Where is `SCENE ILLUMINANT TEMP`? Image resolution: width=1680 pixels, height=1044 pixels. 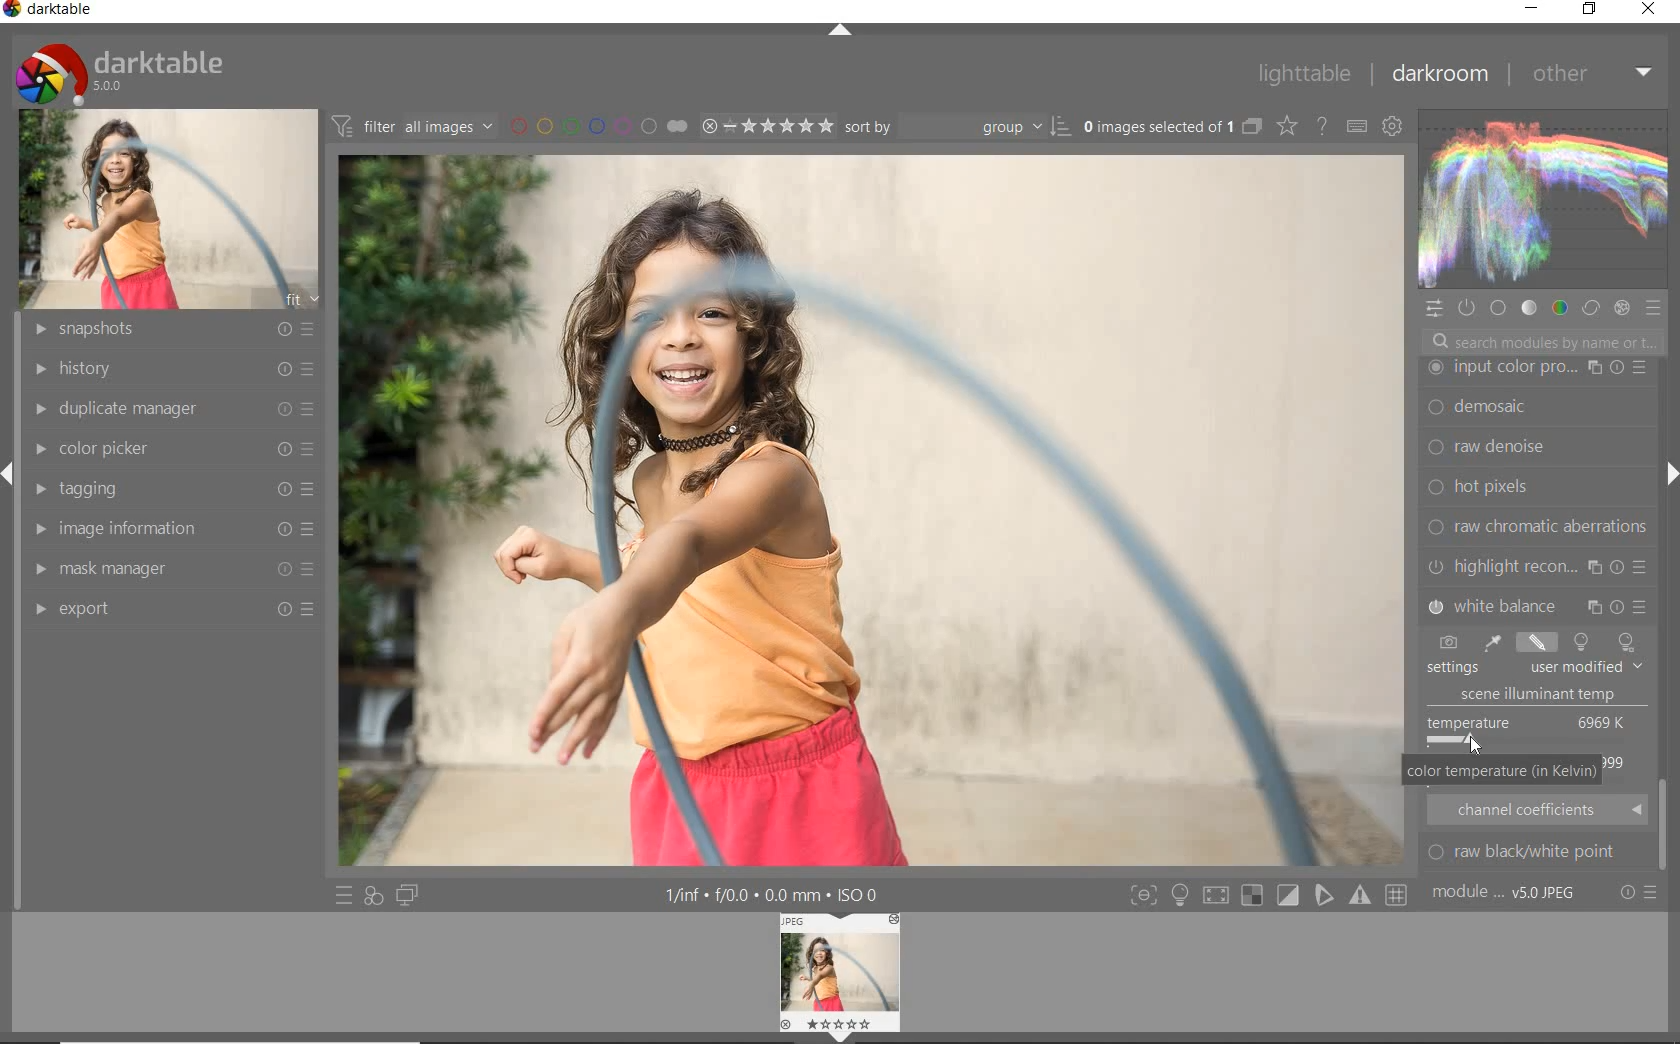 SCENE ILLUMINANT TEMP is located at coordinates (1546, 695).